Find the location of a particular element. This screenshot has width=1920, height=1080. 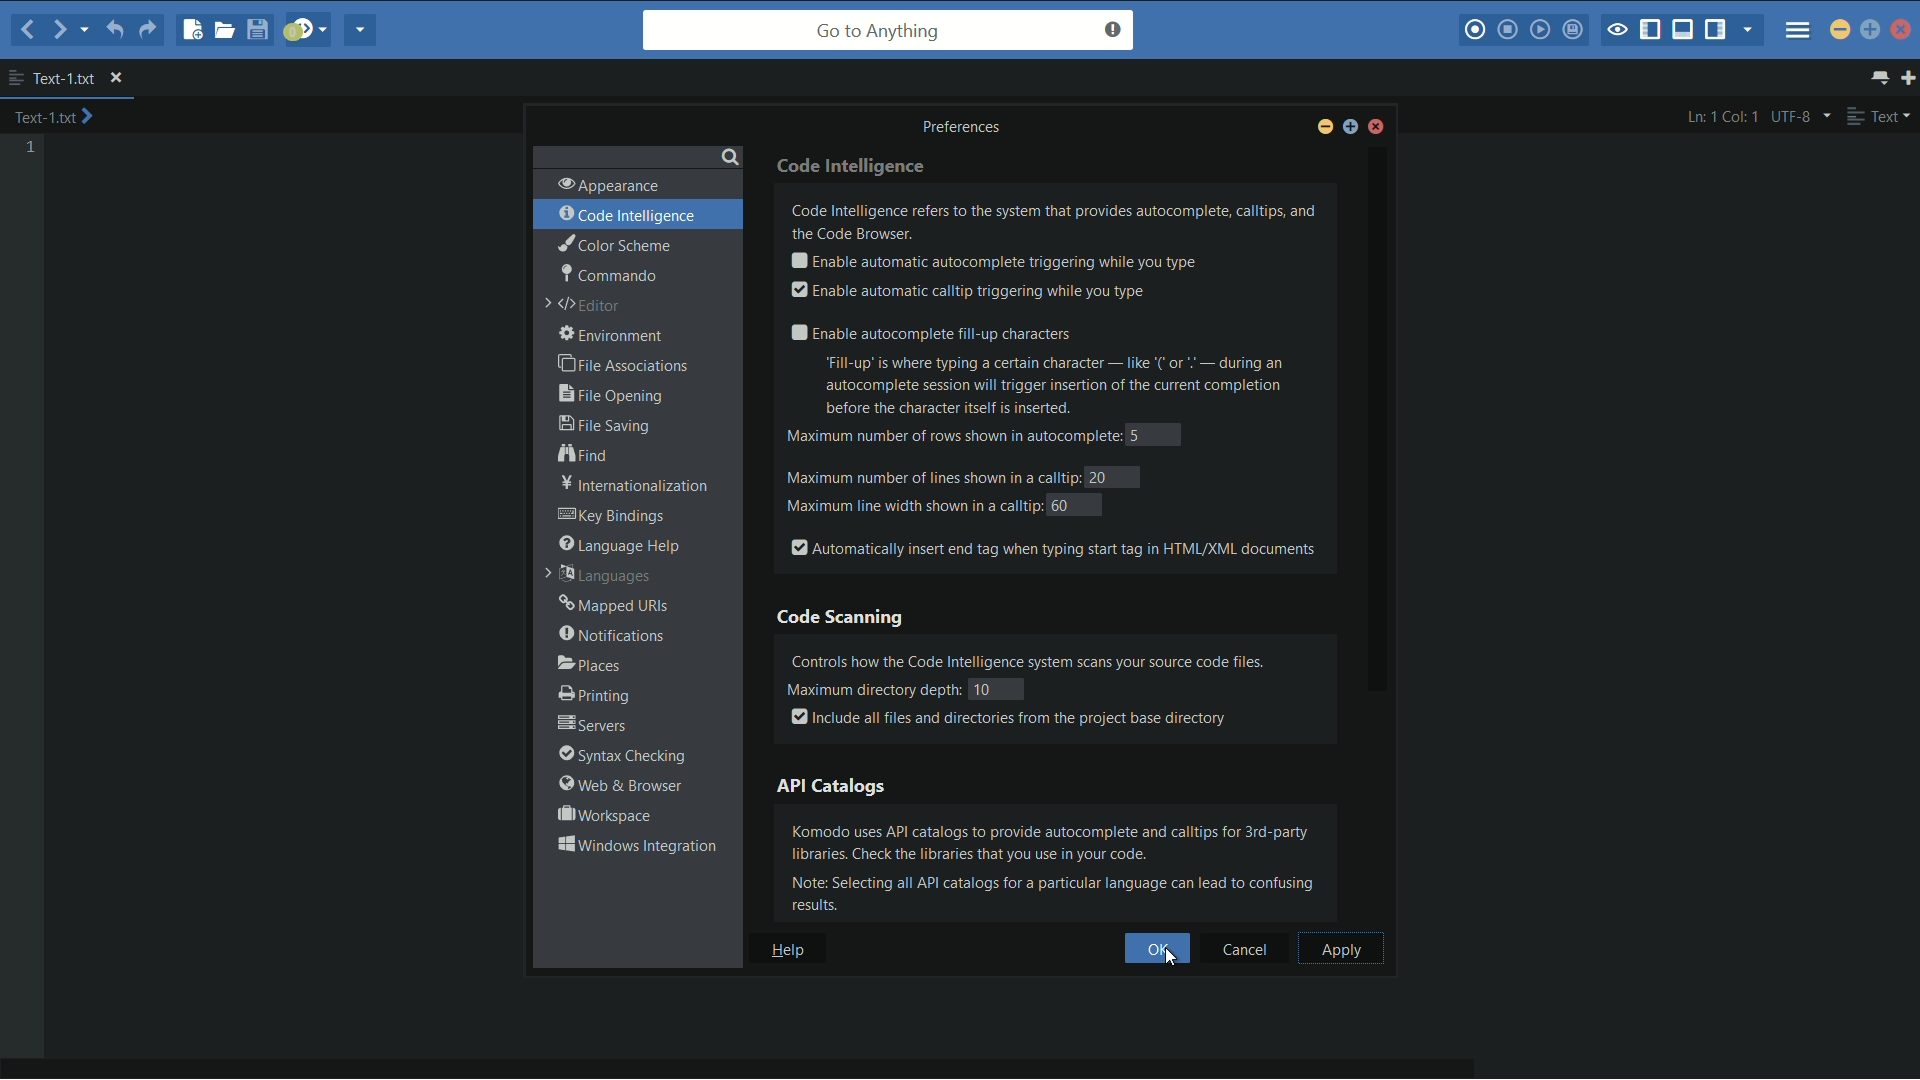

code intelligence is located at coordinates (855, 164).